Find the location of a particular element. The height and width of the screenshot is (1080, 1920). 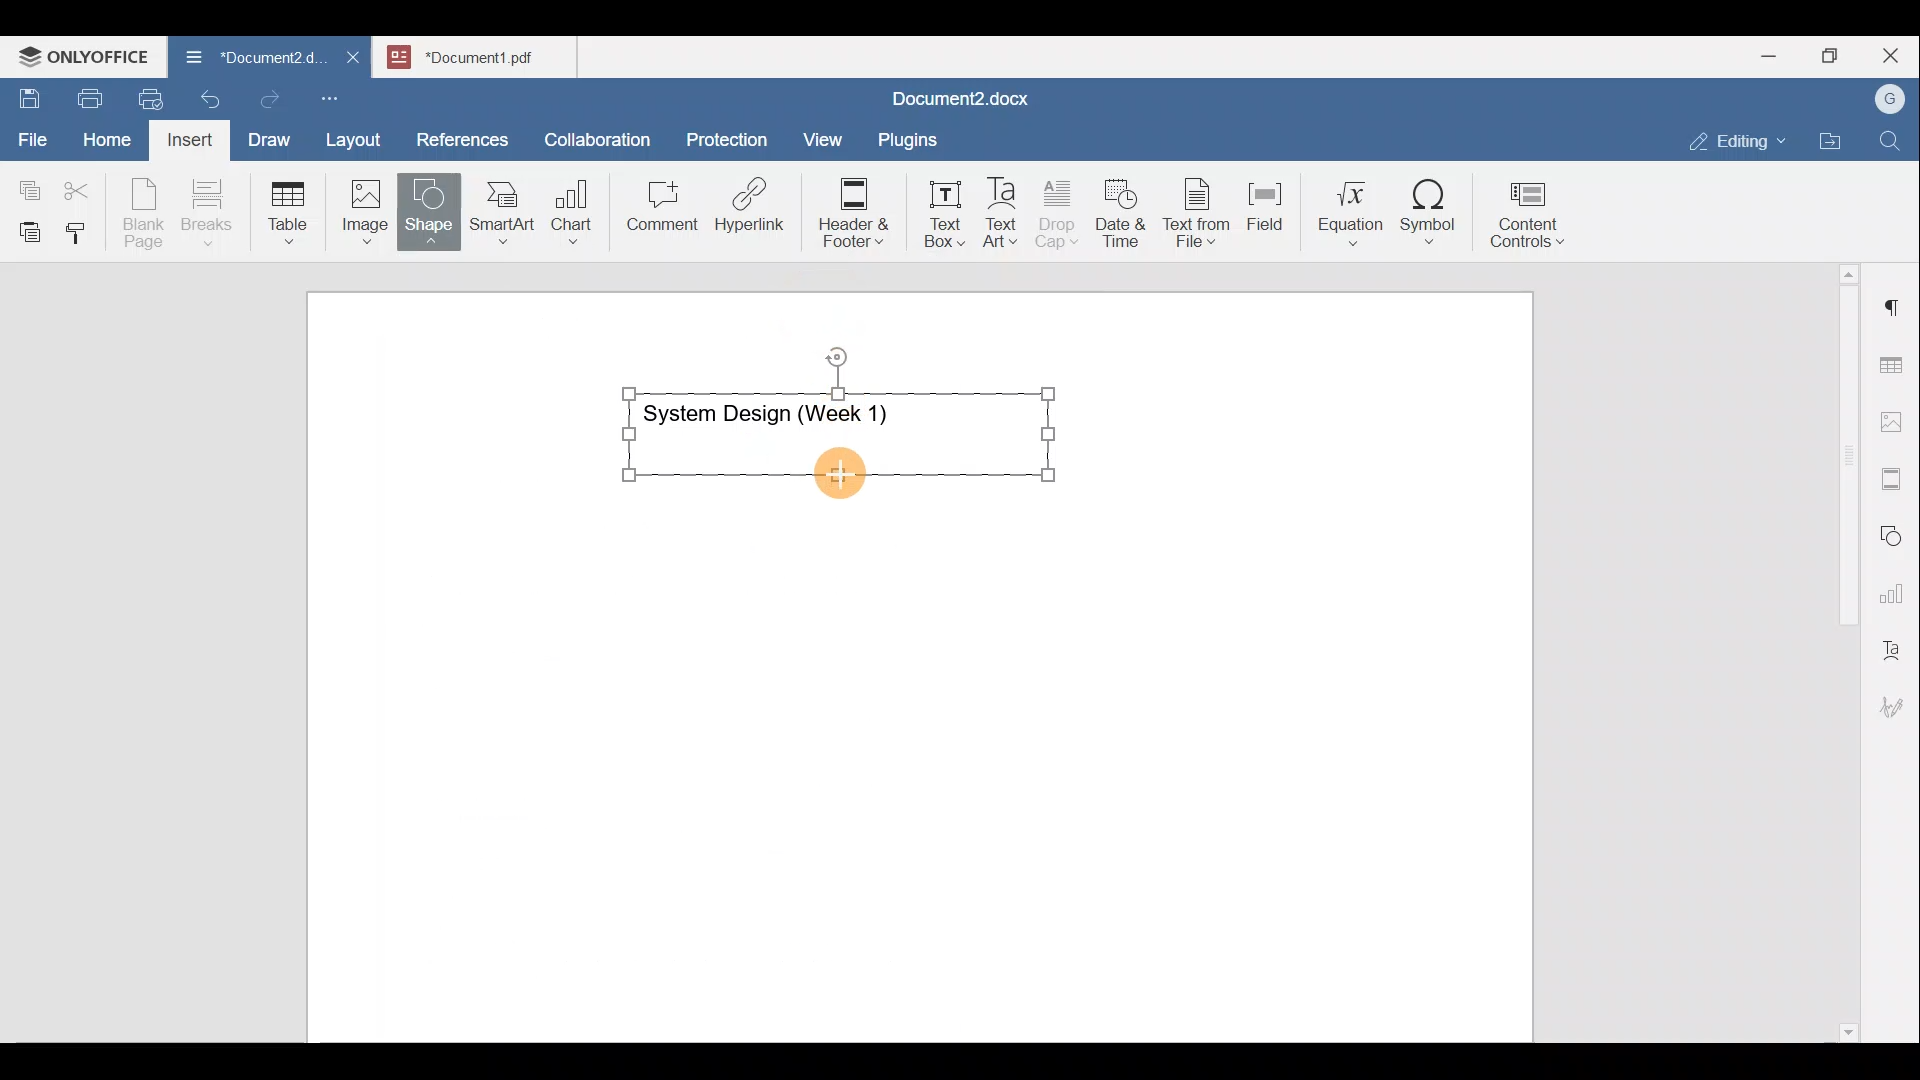

Hyperlink is located at coordinates (756, 211).